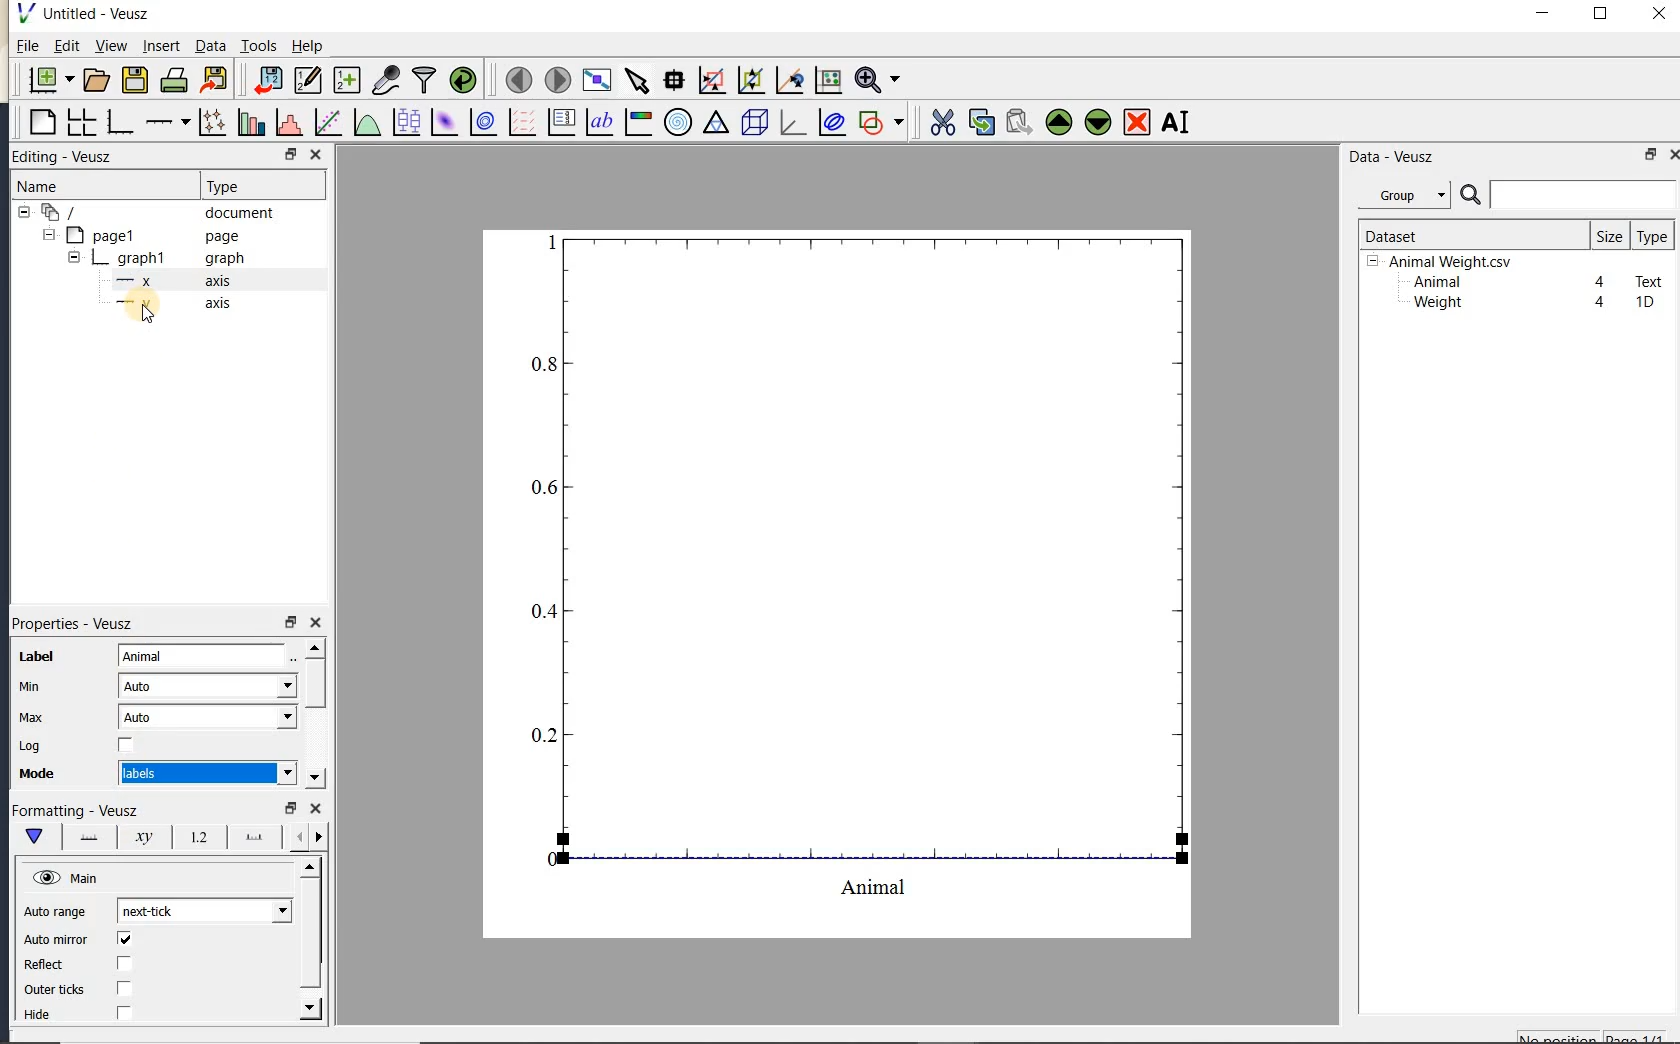  I want to click on select items from the graph or scroll, so click(638, 81).